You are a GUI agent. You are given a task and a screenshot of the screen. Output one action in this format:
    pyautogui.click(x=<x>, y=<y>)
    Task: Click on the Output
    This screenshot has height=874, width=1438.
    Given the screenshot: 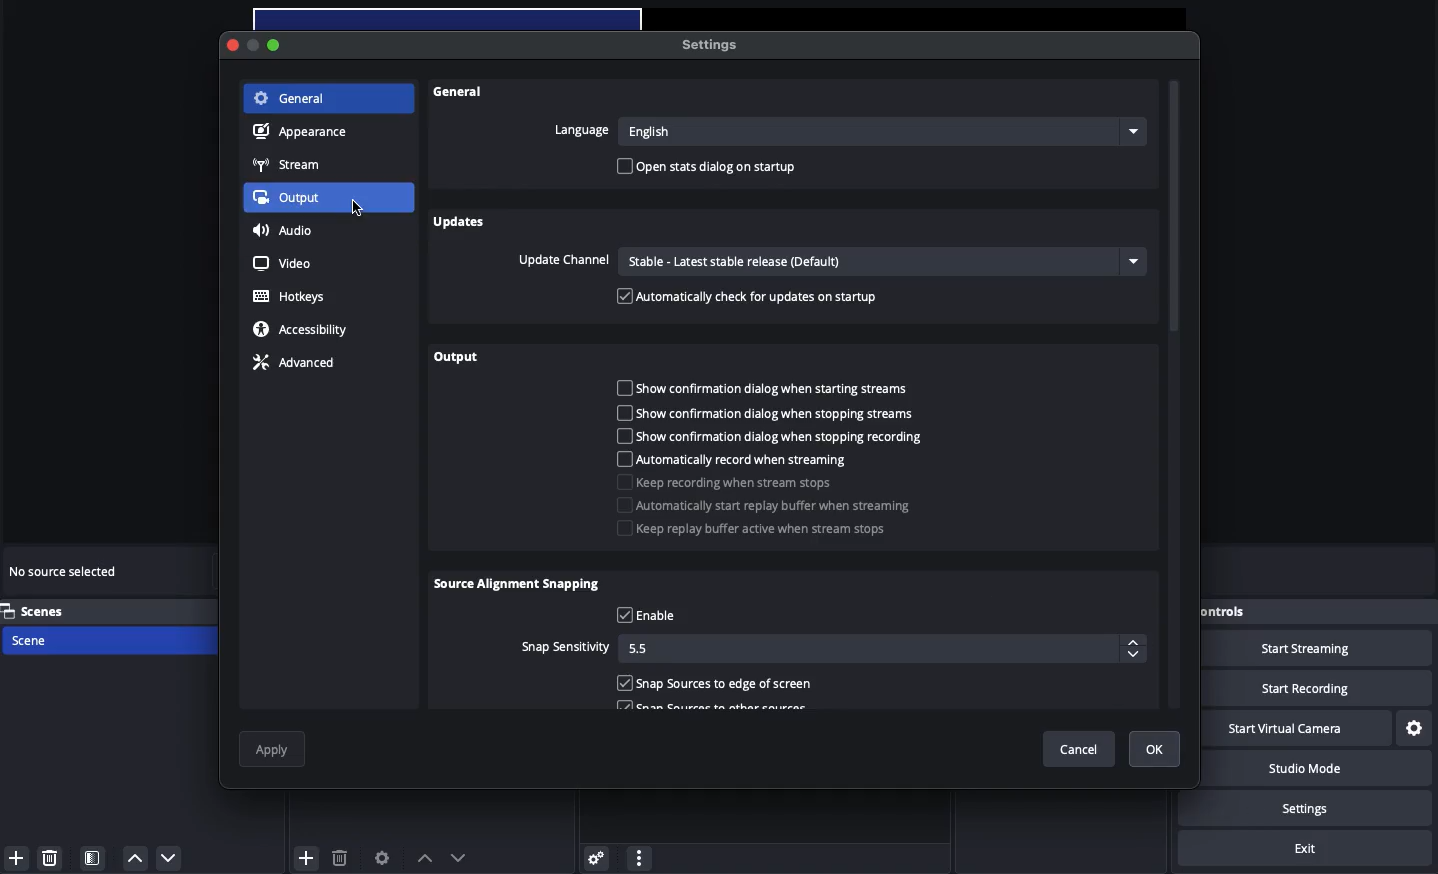 What is the action you would take?
    pyautogui.click(x=293, y=198)
    